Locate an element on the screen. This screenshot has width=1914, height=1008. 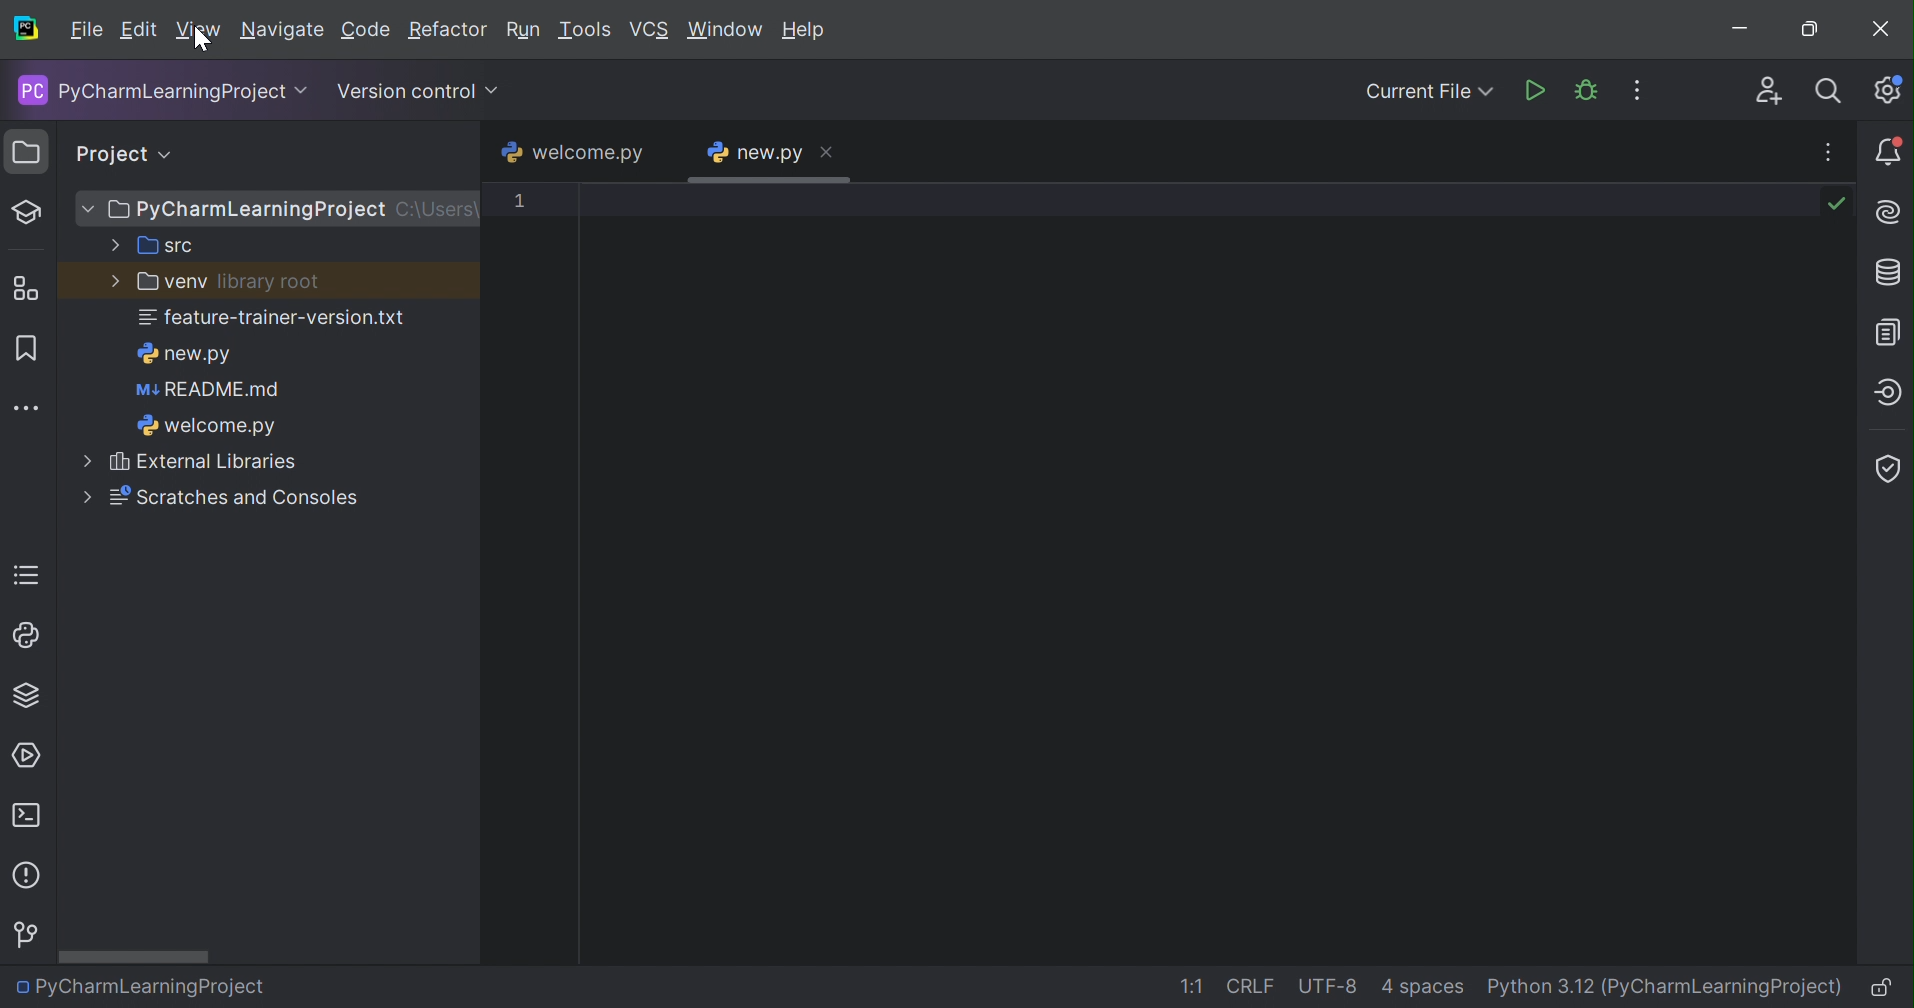
Make file read-only is located at coordinates (1888, 990).